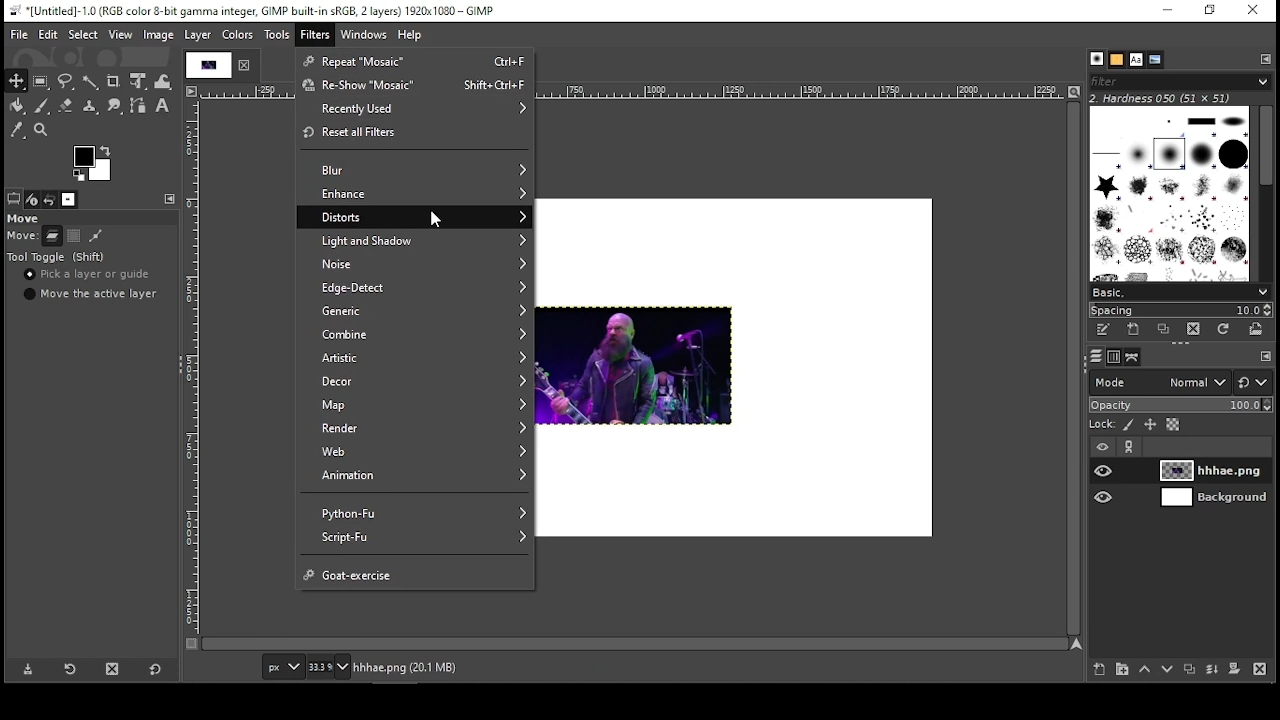 The image size is (1280, 720). What do you see at coordinates (418, 426) in the screenshot?
I see `render` at bounding box center [418, 426].